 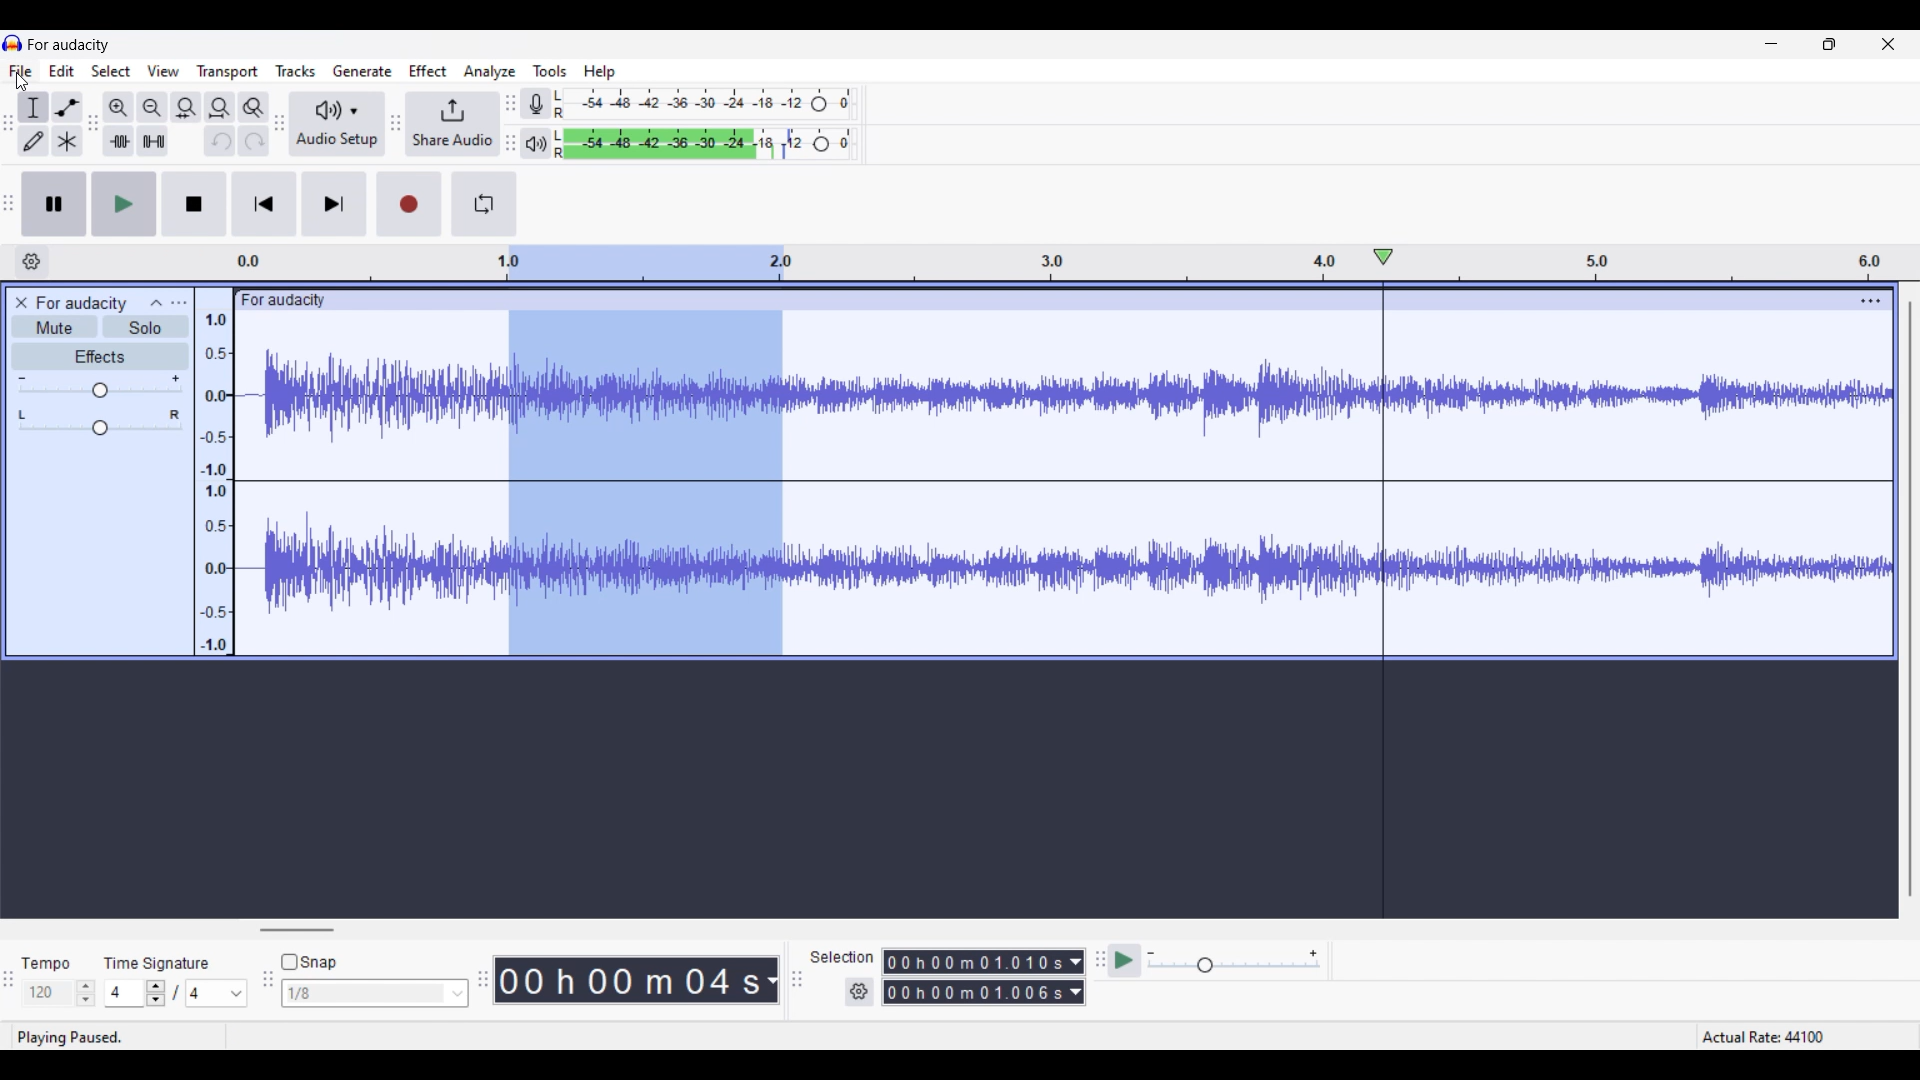 I want to click on Help menu, so click(x=599, y=72).